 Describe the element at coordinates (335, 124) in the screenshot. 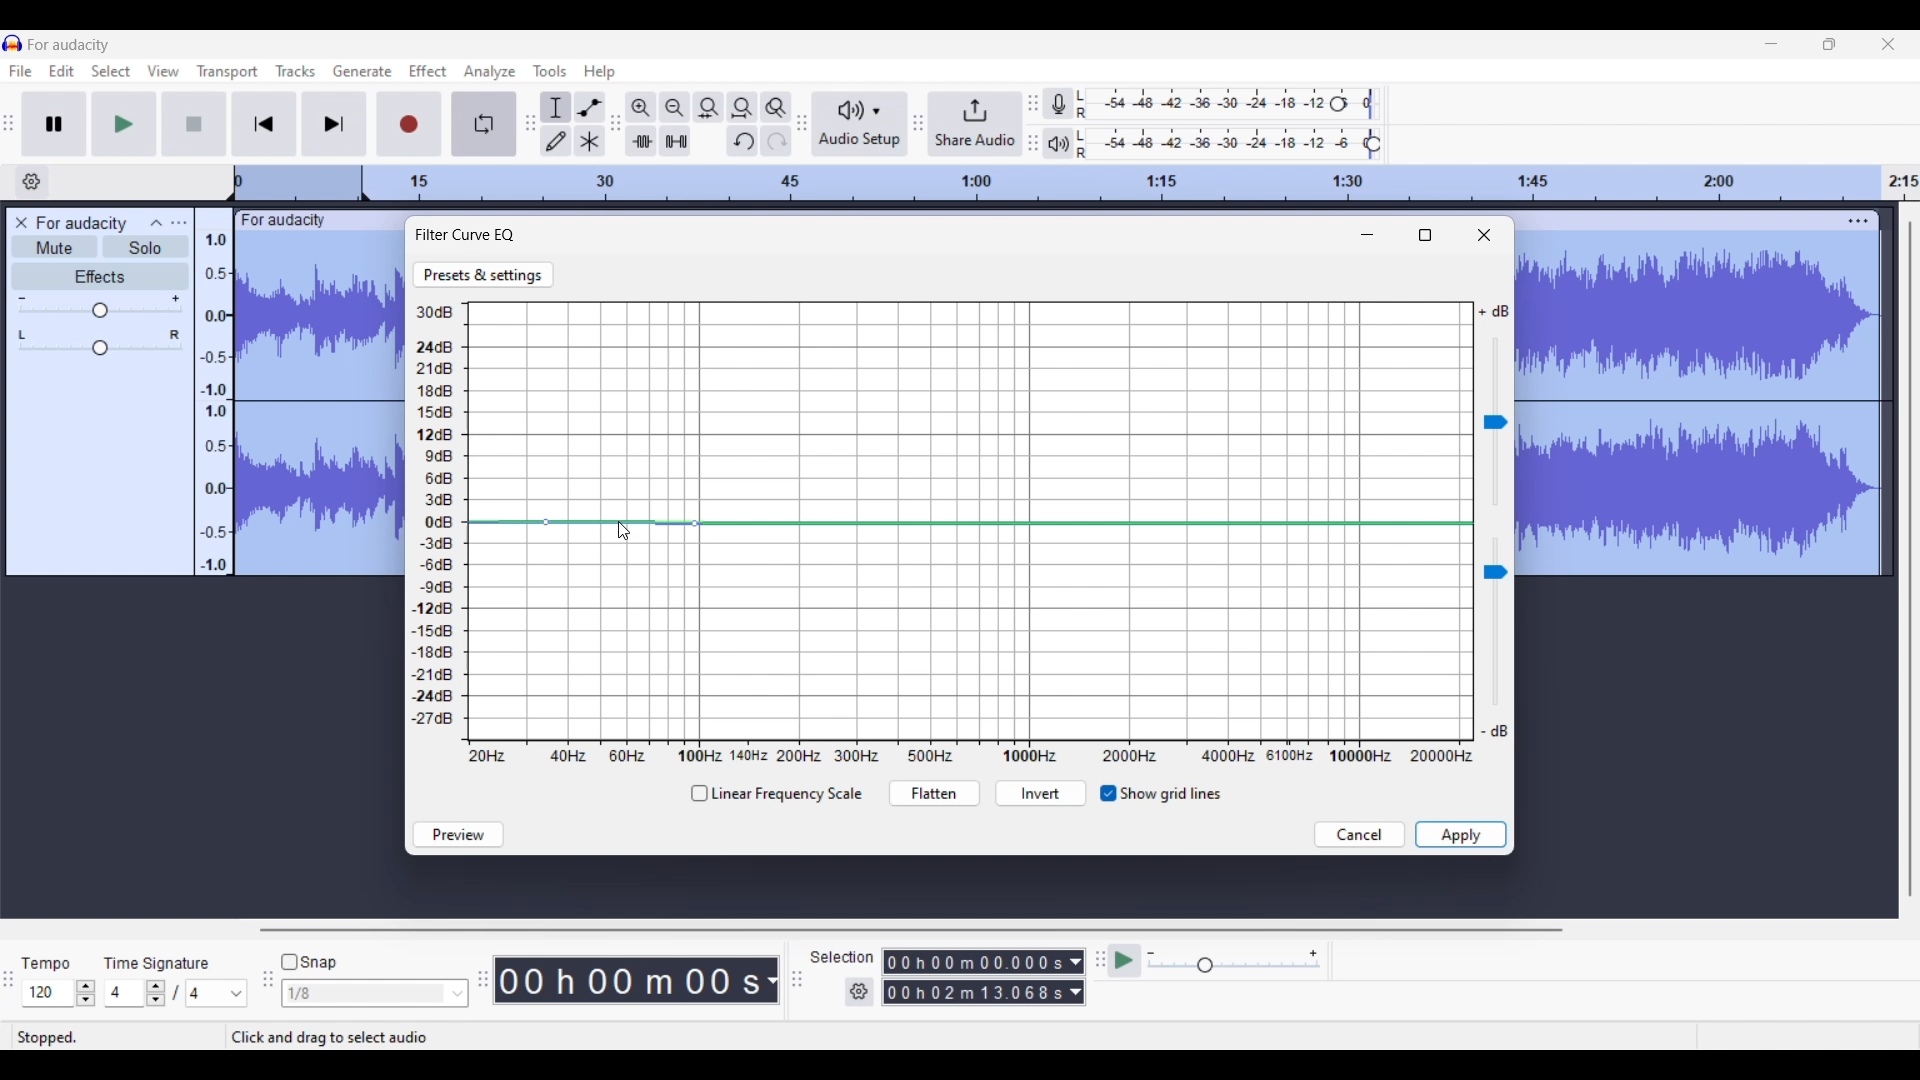

I see `Skip/Select to end` at that location.